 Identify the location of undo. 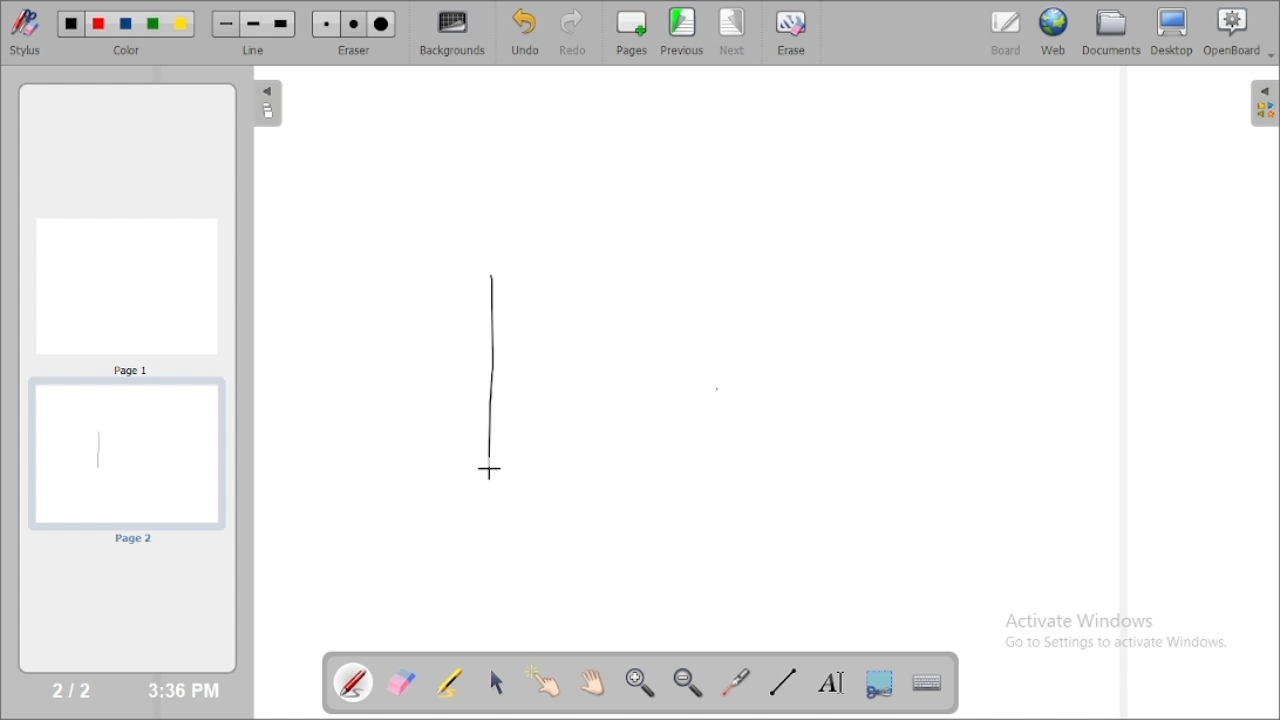
(524, 32).